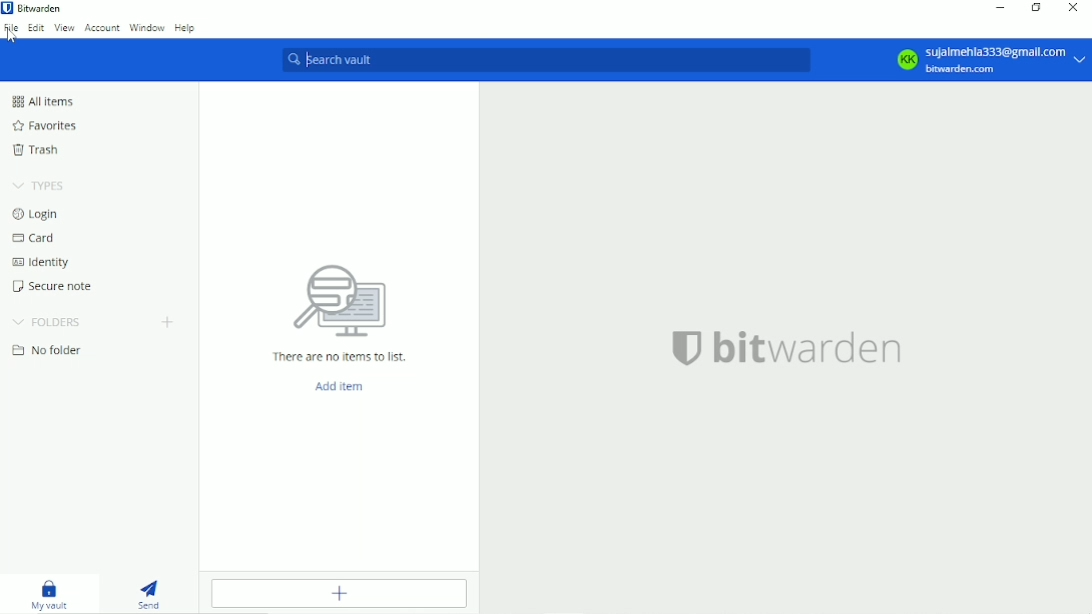  What do you see at coordinates (342, 302) in the screenshot?
I see `computer icon` at bounding box center [342, 302].